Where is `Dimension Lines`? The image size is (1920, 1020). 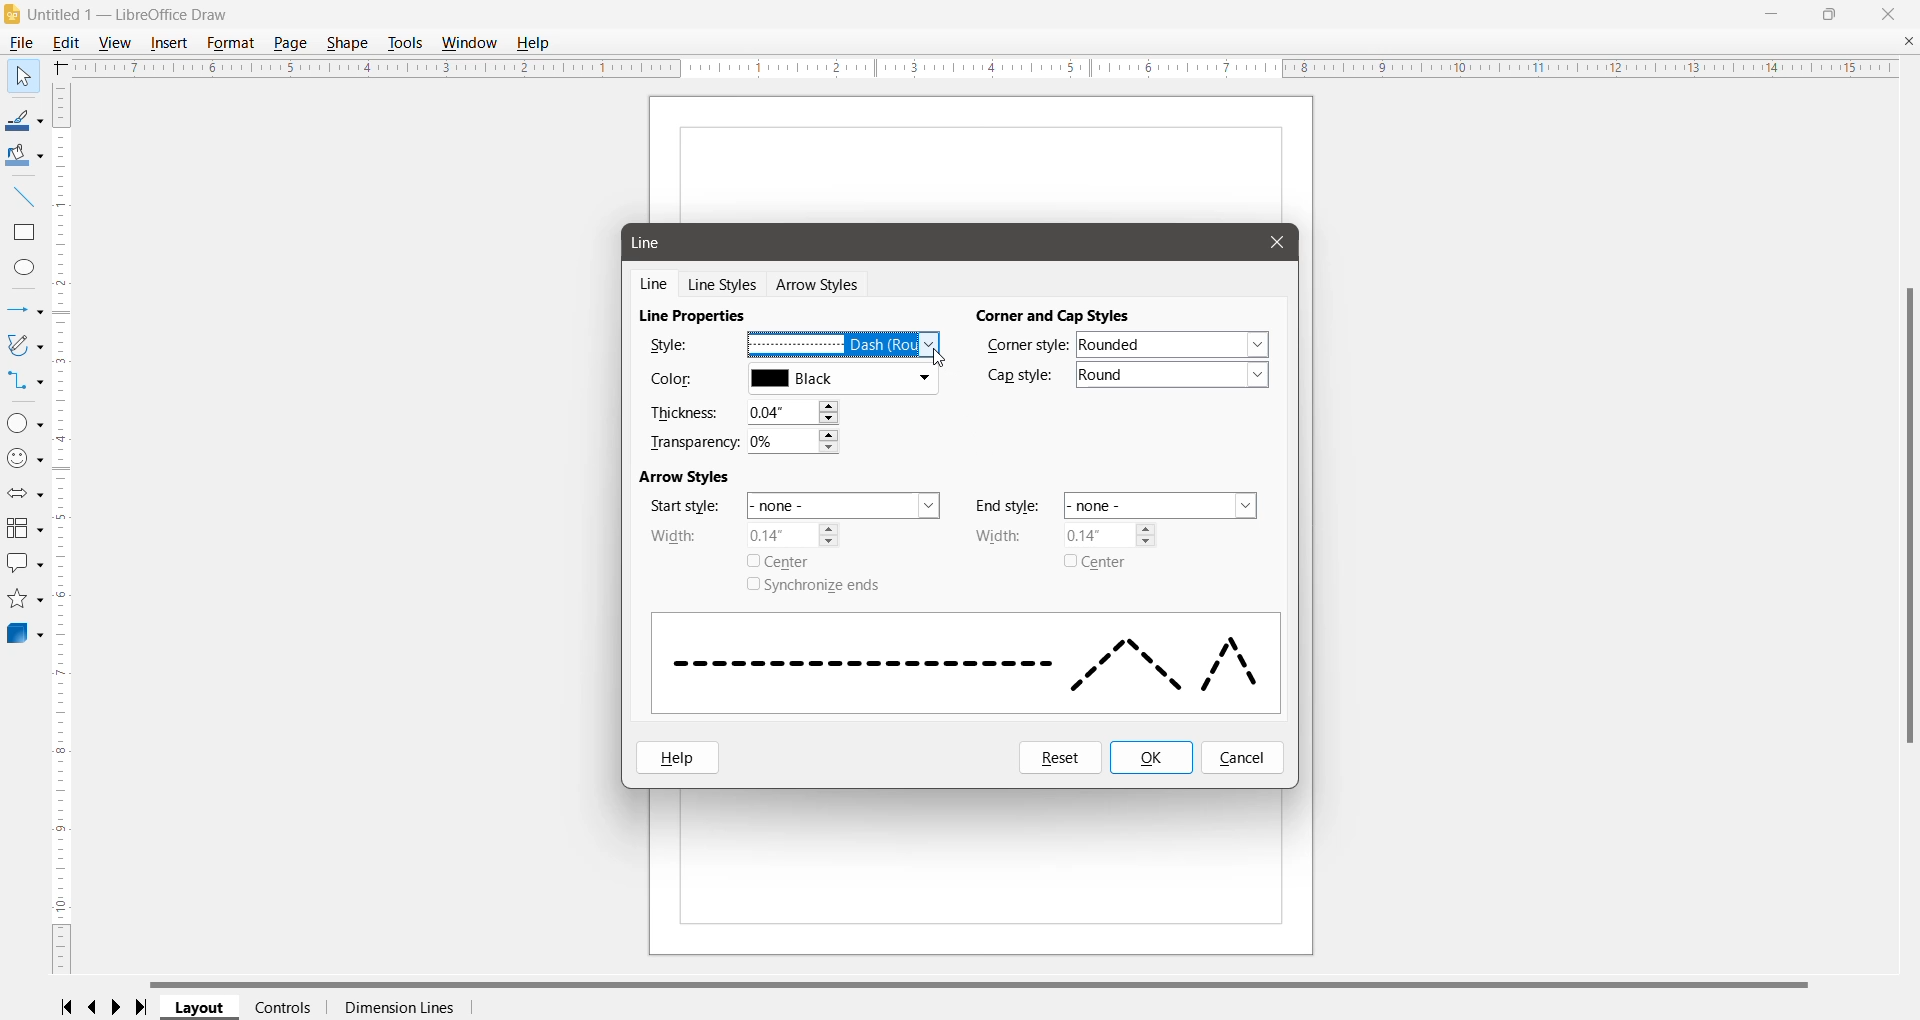 Dimension Lines is located at coordinates (399, 1008).